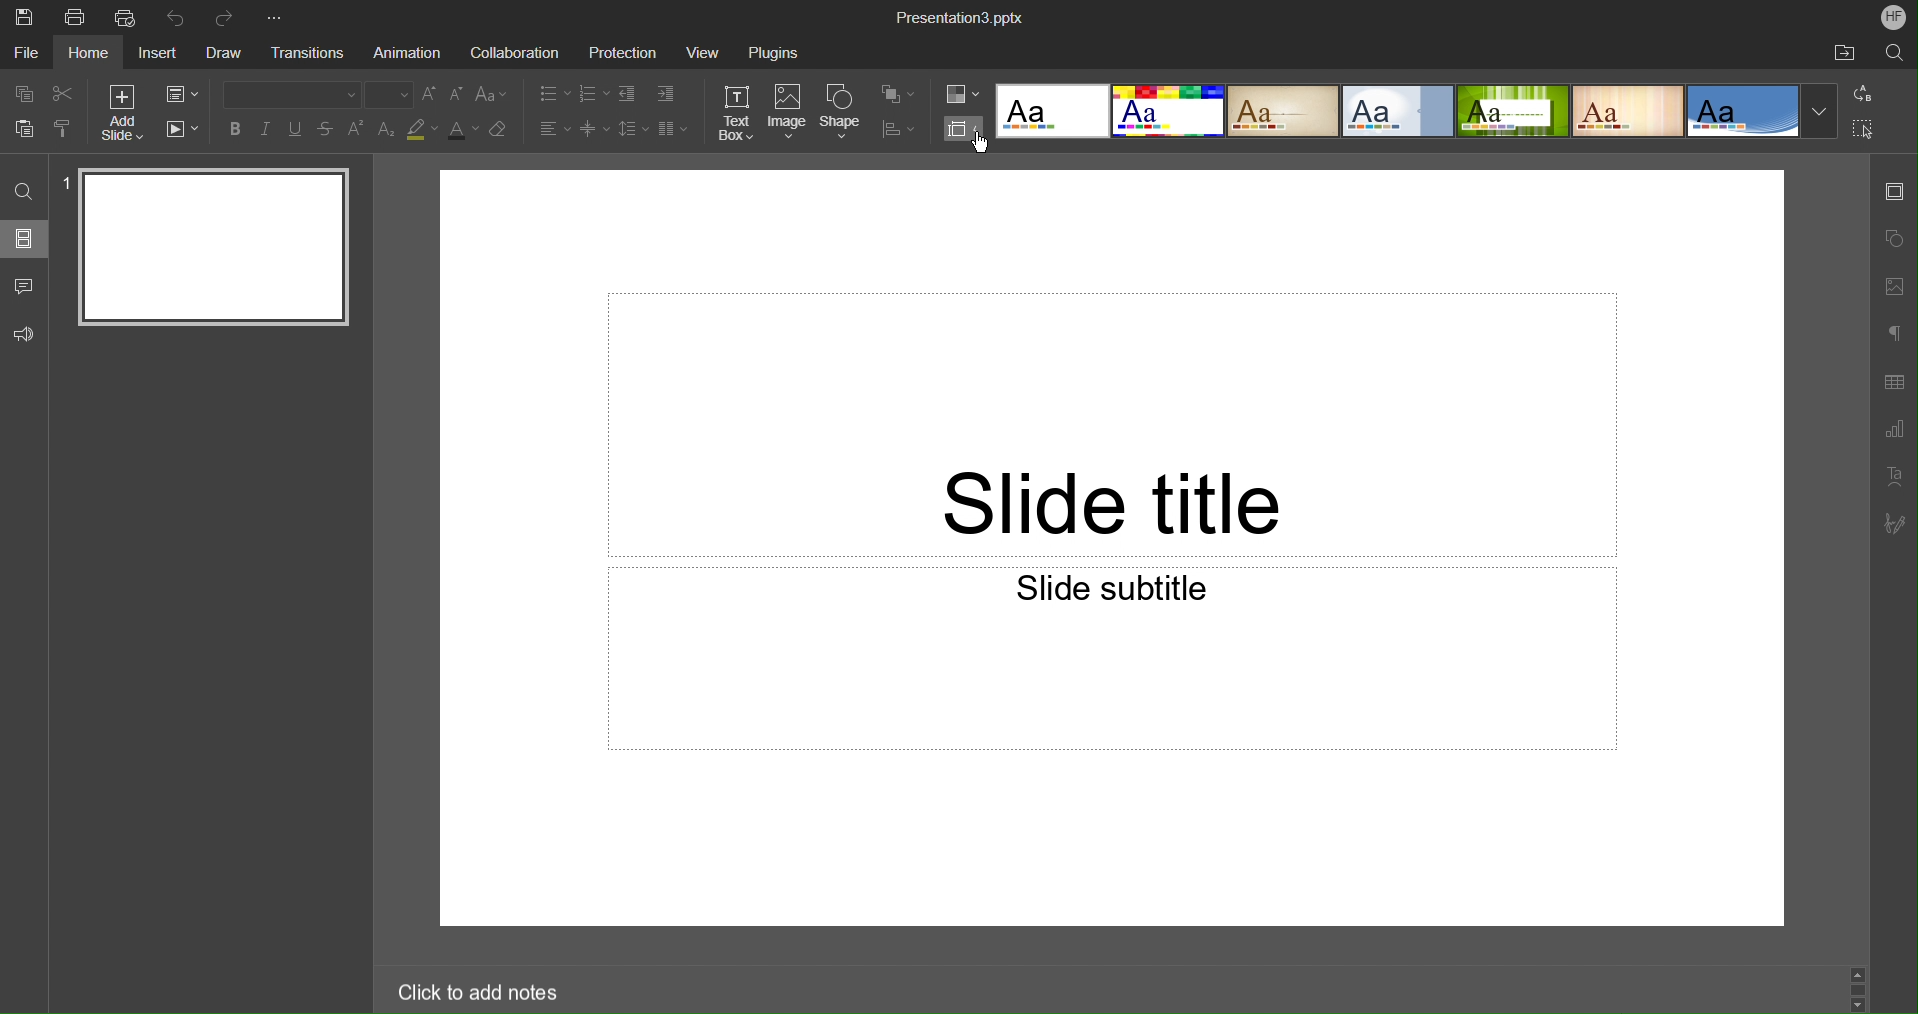 The height and width of the screenshot is (1014, 1918). Describe the element at coordinates (229, 14) in the screenshot. I see `Redo` at that location.